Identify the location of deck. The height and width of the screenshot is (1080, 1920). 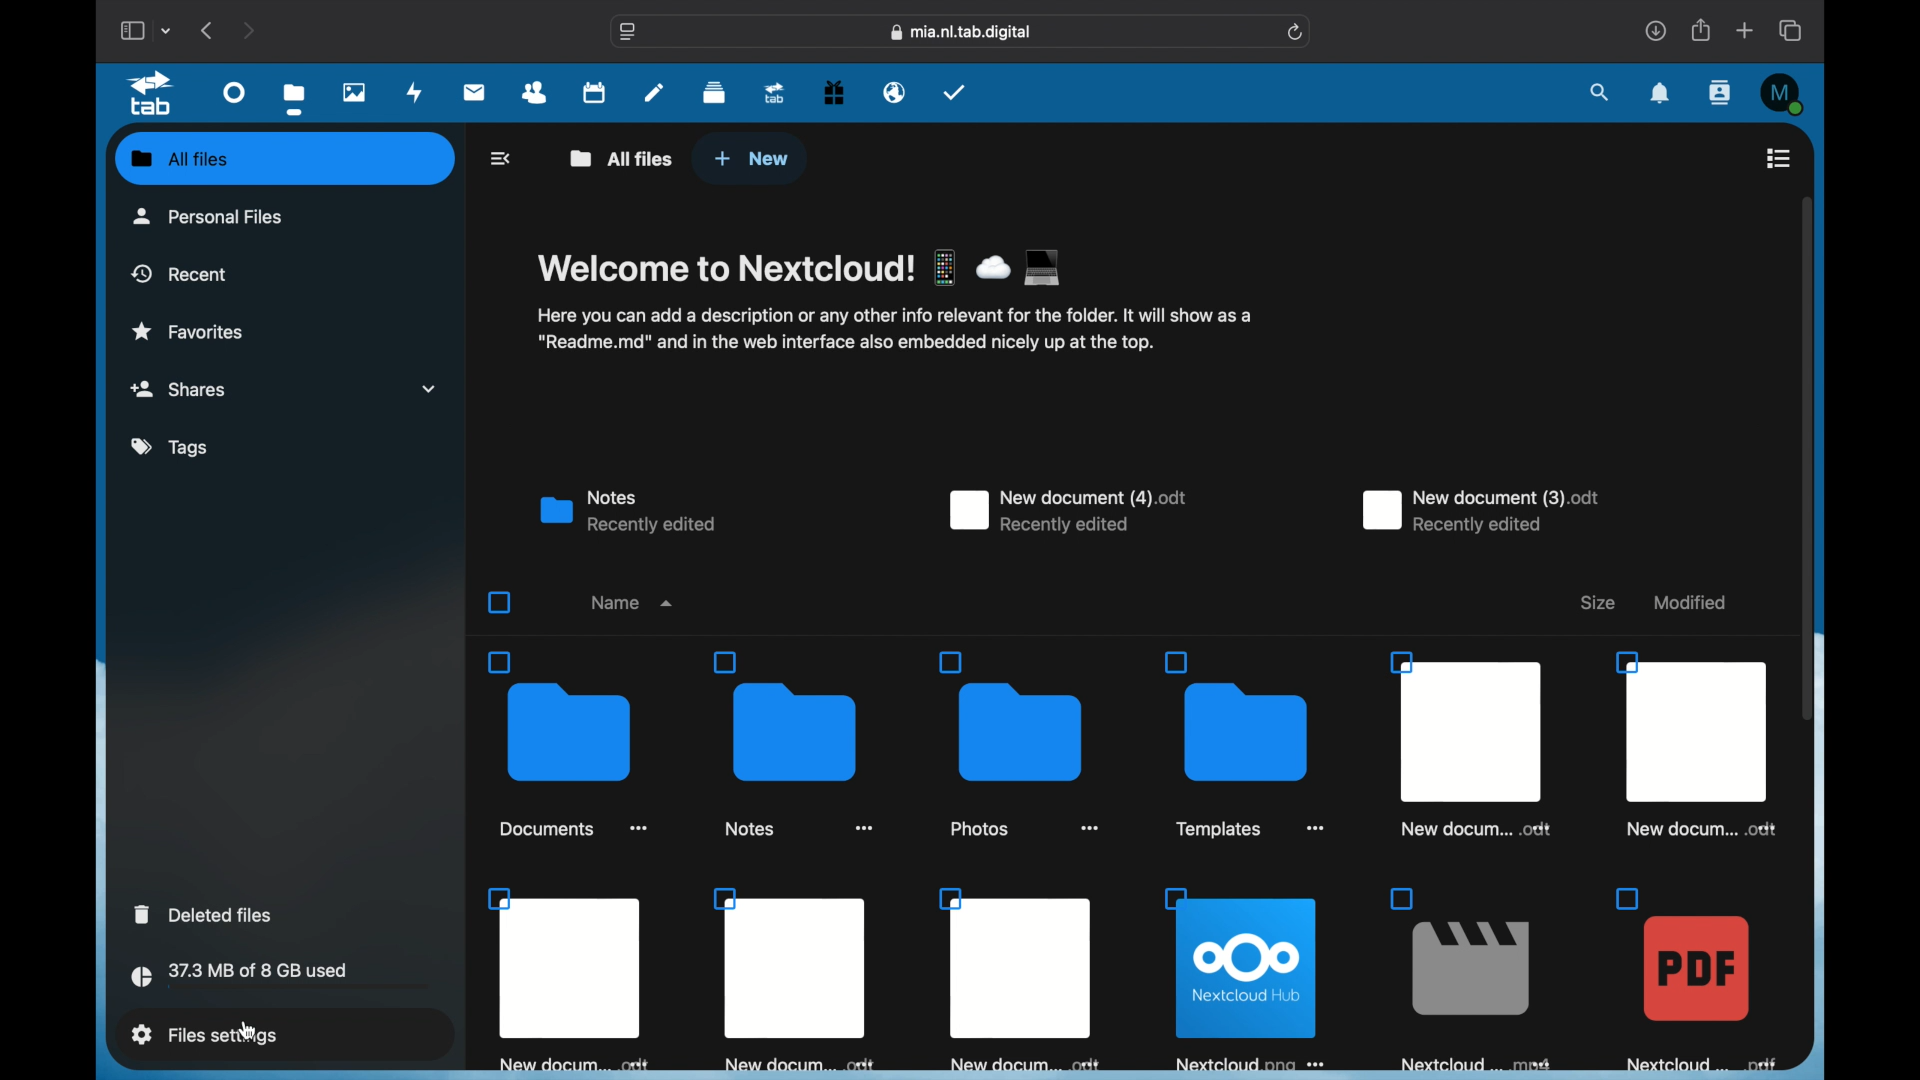
(714, 93).